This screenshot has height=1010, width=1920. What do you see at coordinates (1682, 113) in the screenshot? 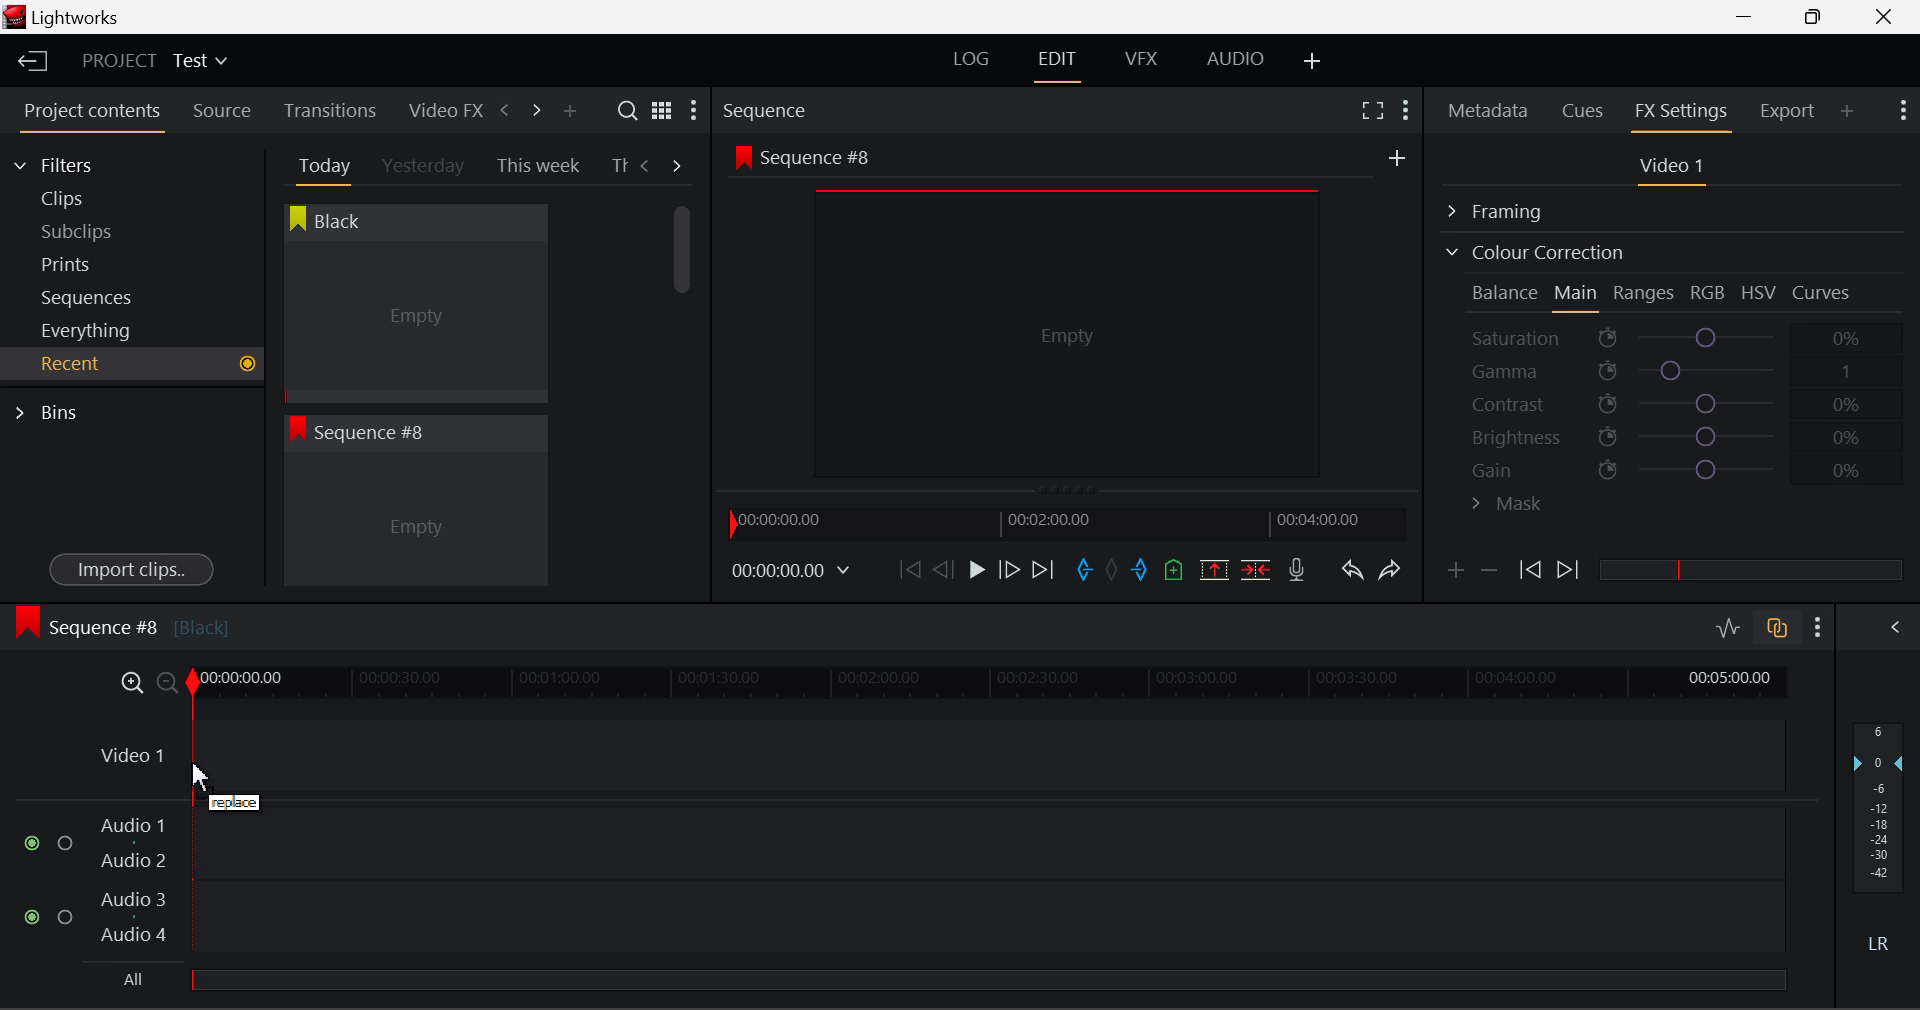
I see `FX Settings Panel Open` at bounding box center [1682, 113].